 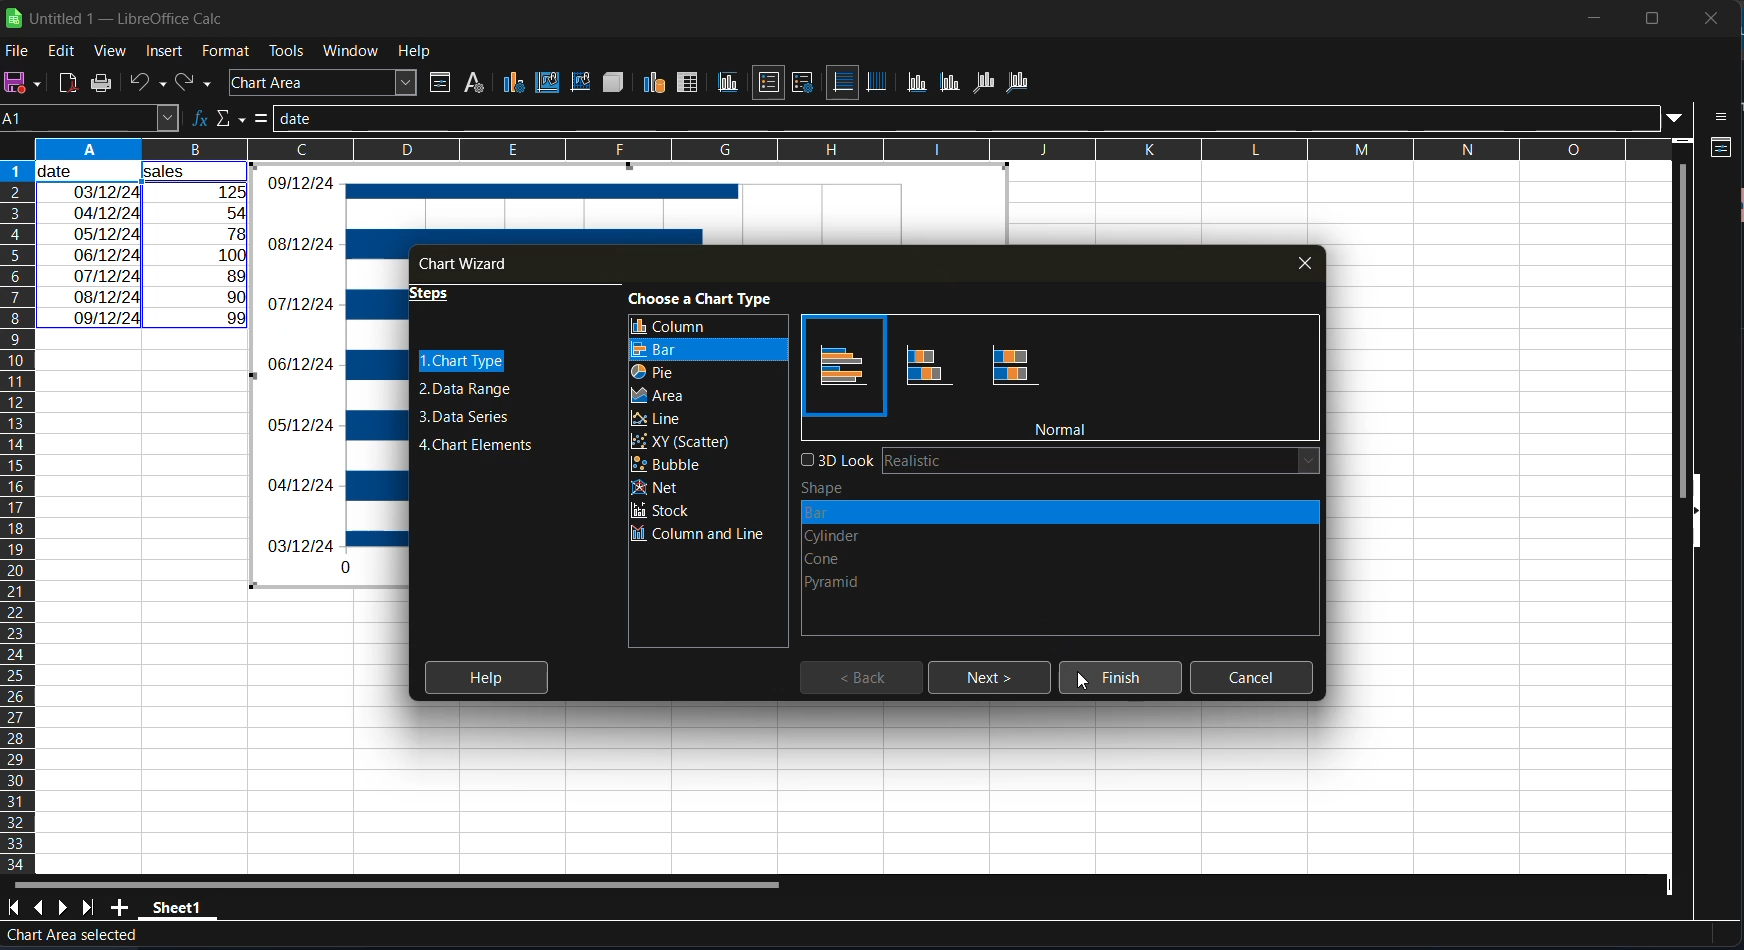 What do you see at coordinates (546, 83) in the screenshot?
I see `chart area` at bounding box center [546, 83].